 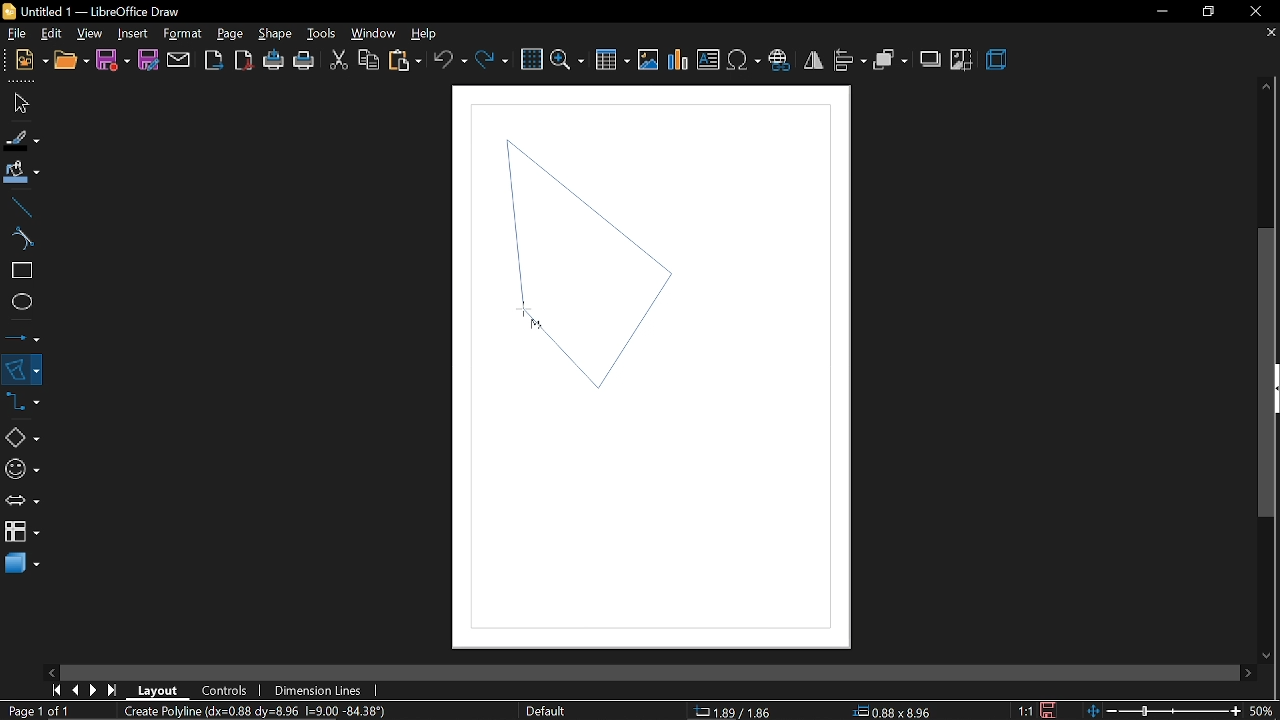 What do you see at coordinates (569, 58) in the screenshot?
I see `zoom` at bounding box center [569, 58].